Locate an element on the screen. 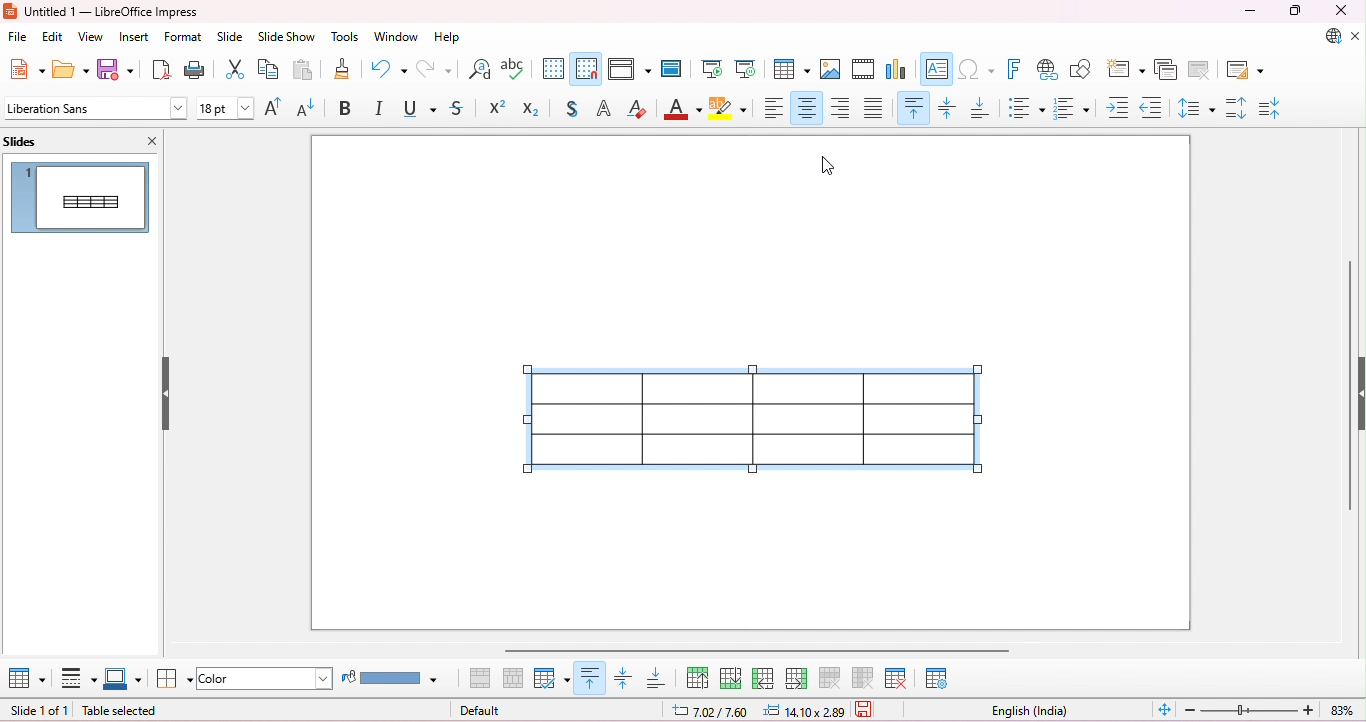 The width and height of the screenshot is (1366, 722). delete table is located at coordinates (898, 678).